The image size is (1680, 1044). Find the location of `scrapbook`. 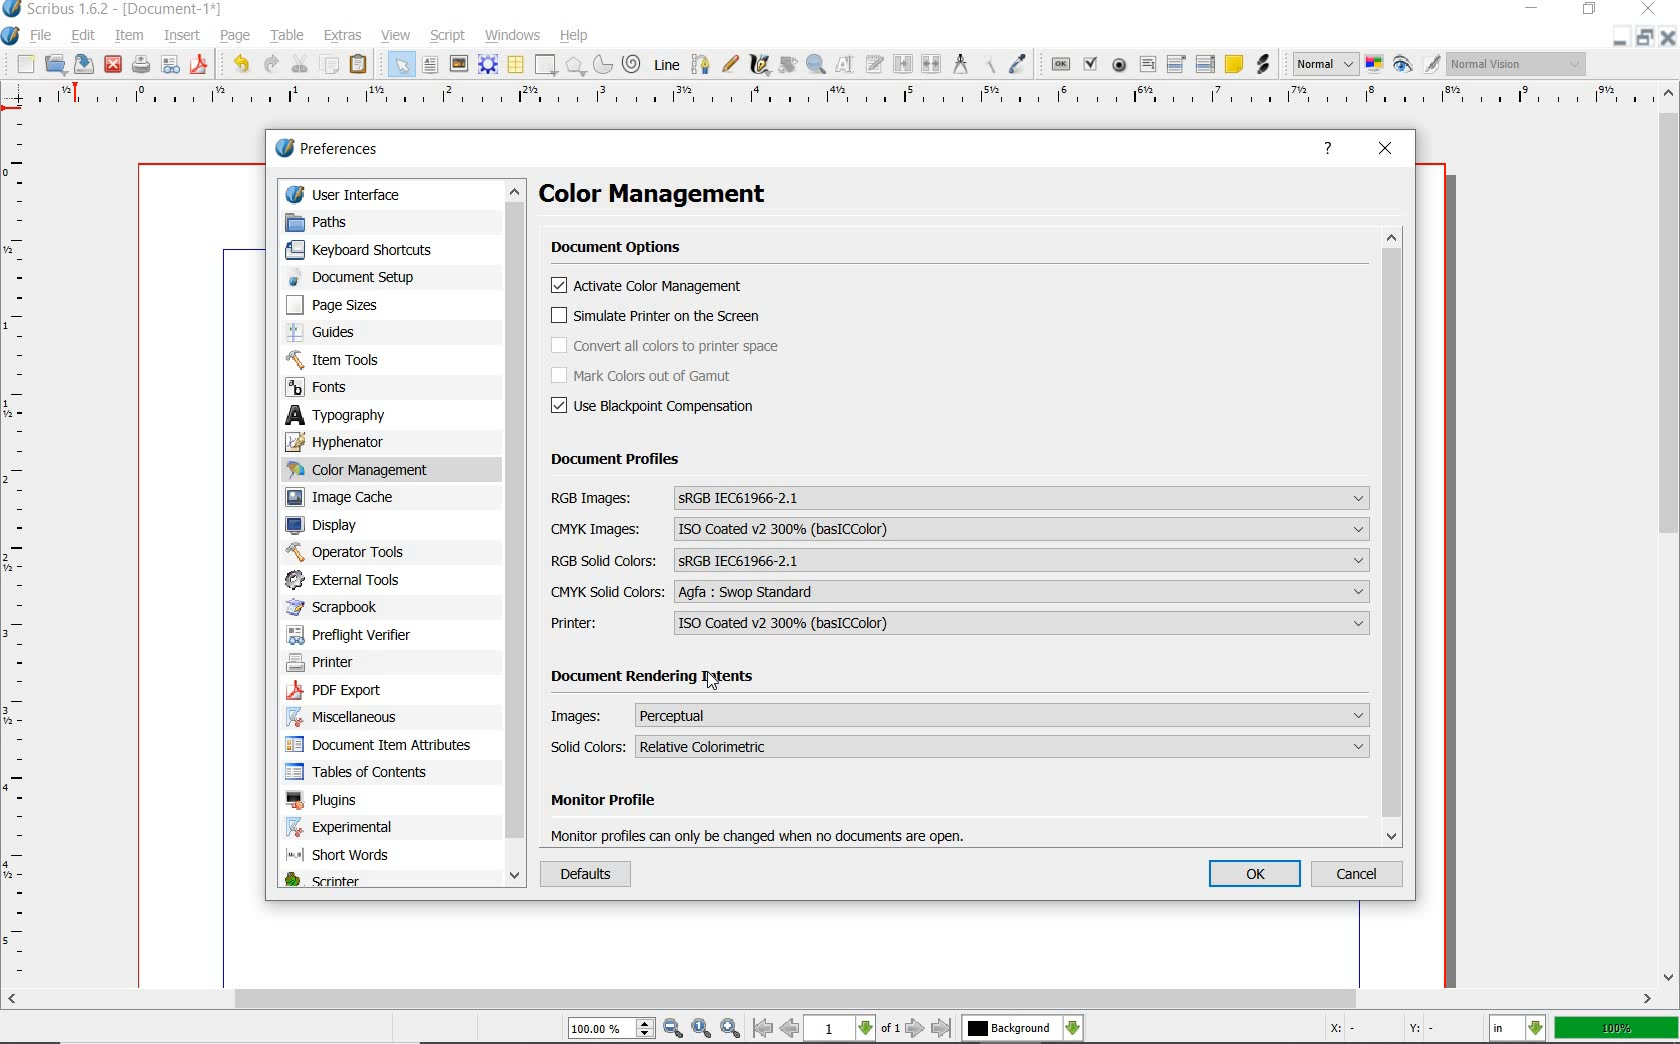

scrapbook is located at coordinates (346, 608).